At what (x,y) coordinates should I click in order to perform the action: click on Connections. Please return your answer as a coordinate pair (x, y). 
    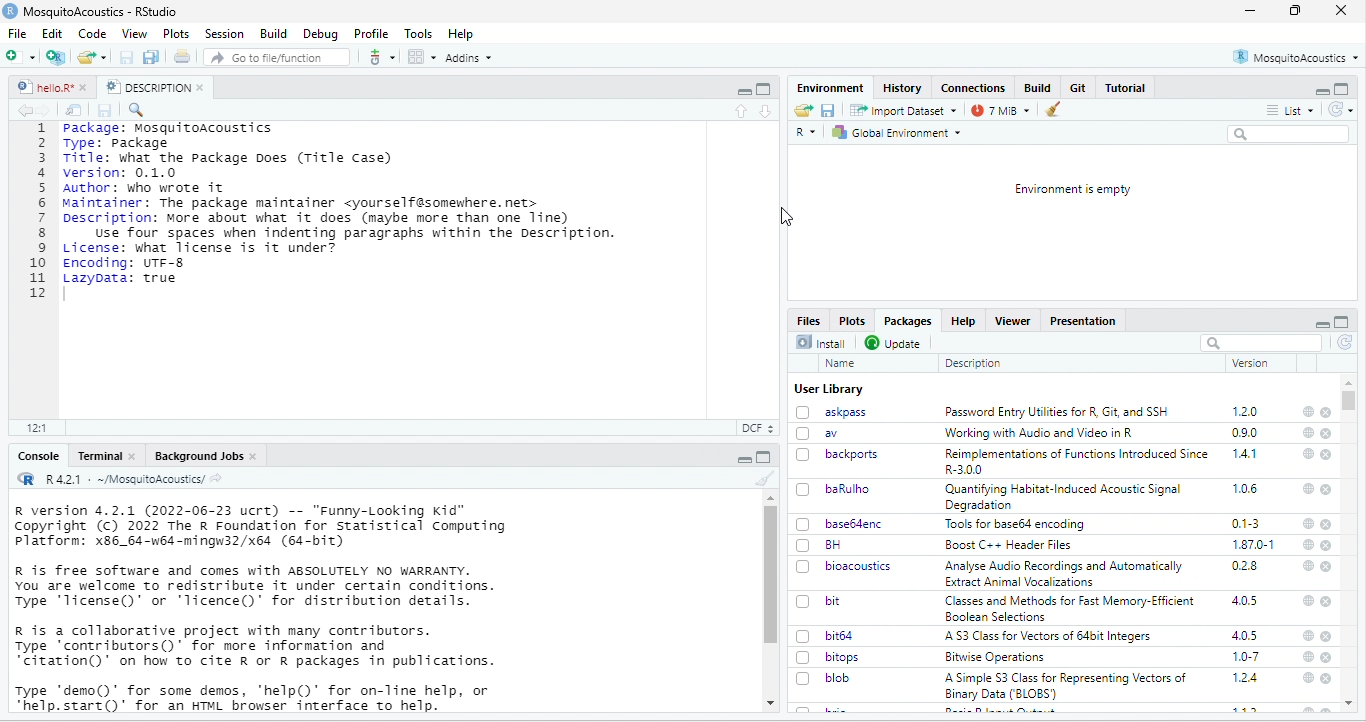
    Looking at the image, I should click on (973, 88).